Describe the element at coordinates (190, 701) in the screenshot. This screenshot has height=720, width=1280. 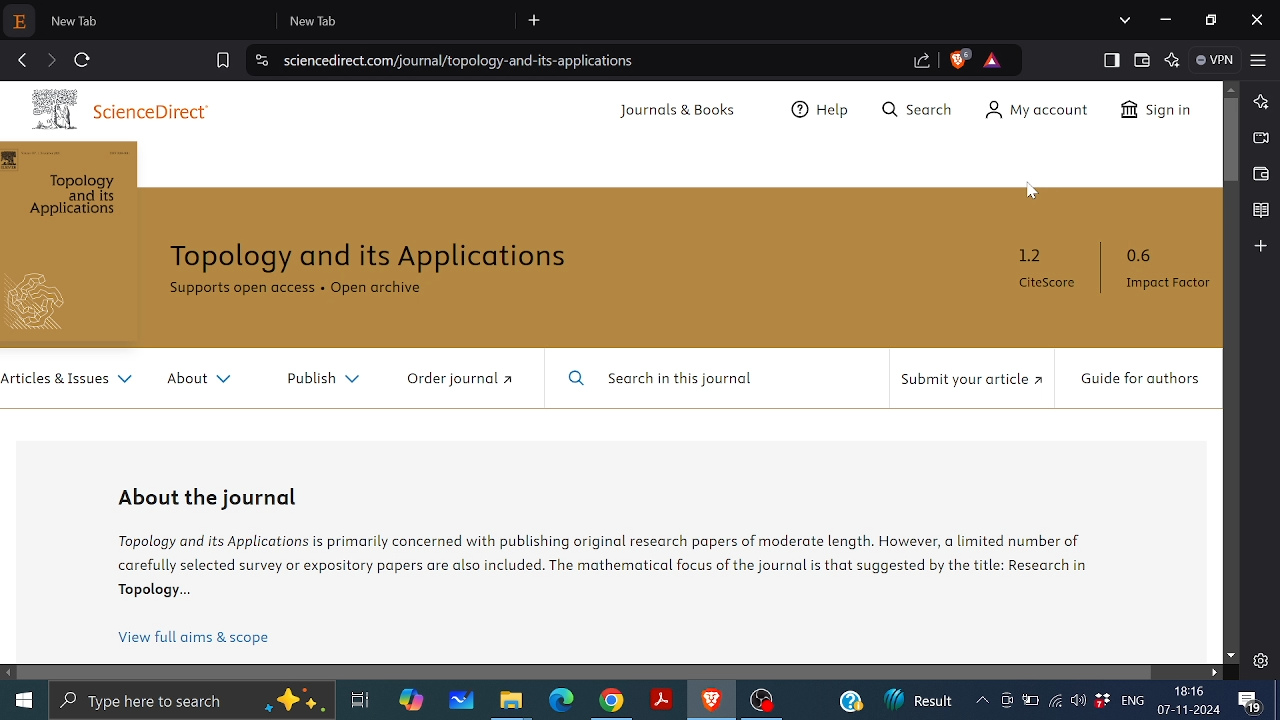
I see `Type or searchapps` at that location.